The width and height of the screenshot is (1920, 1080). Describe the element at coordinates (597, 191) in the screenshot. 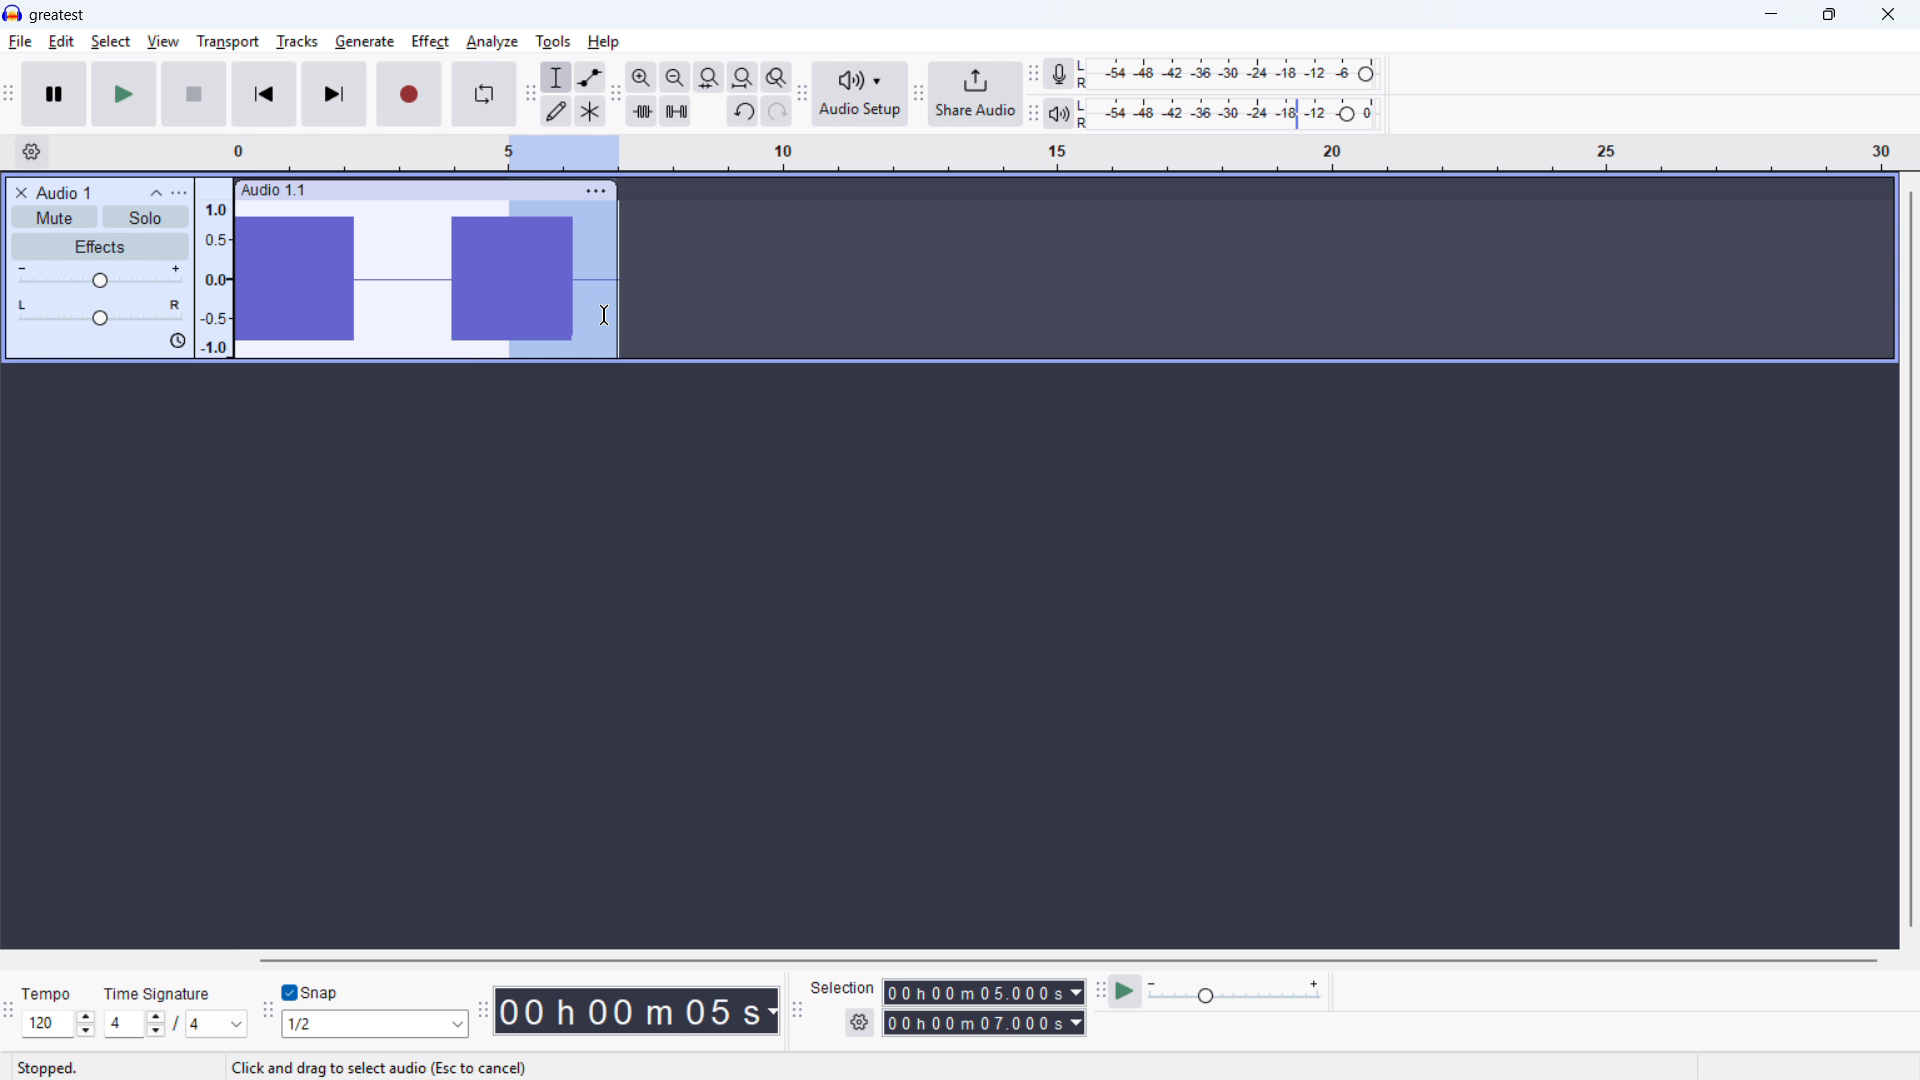

I see `Track options ` at that location.